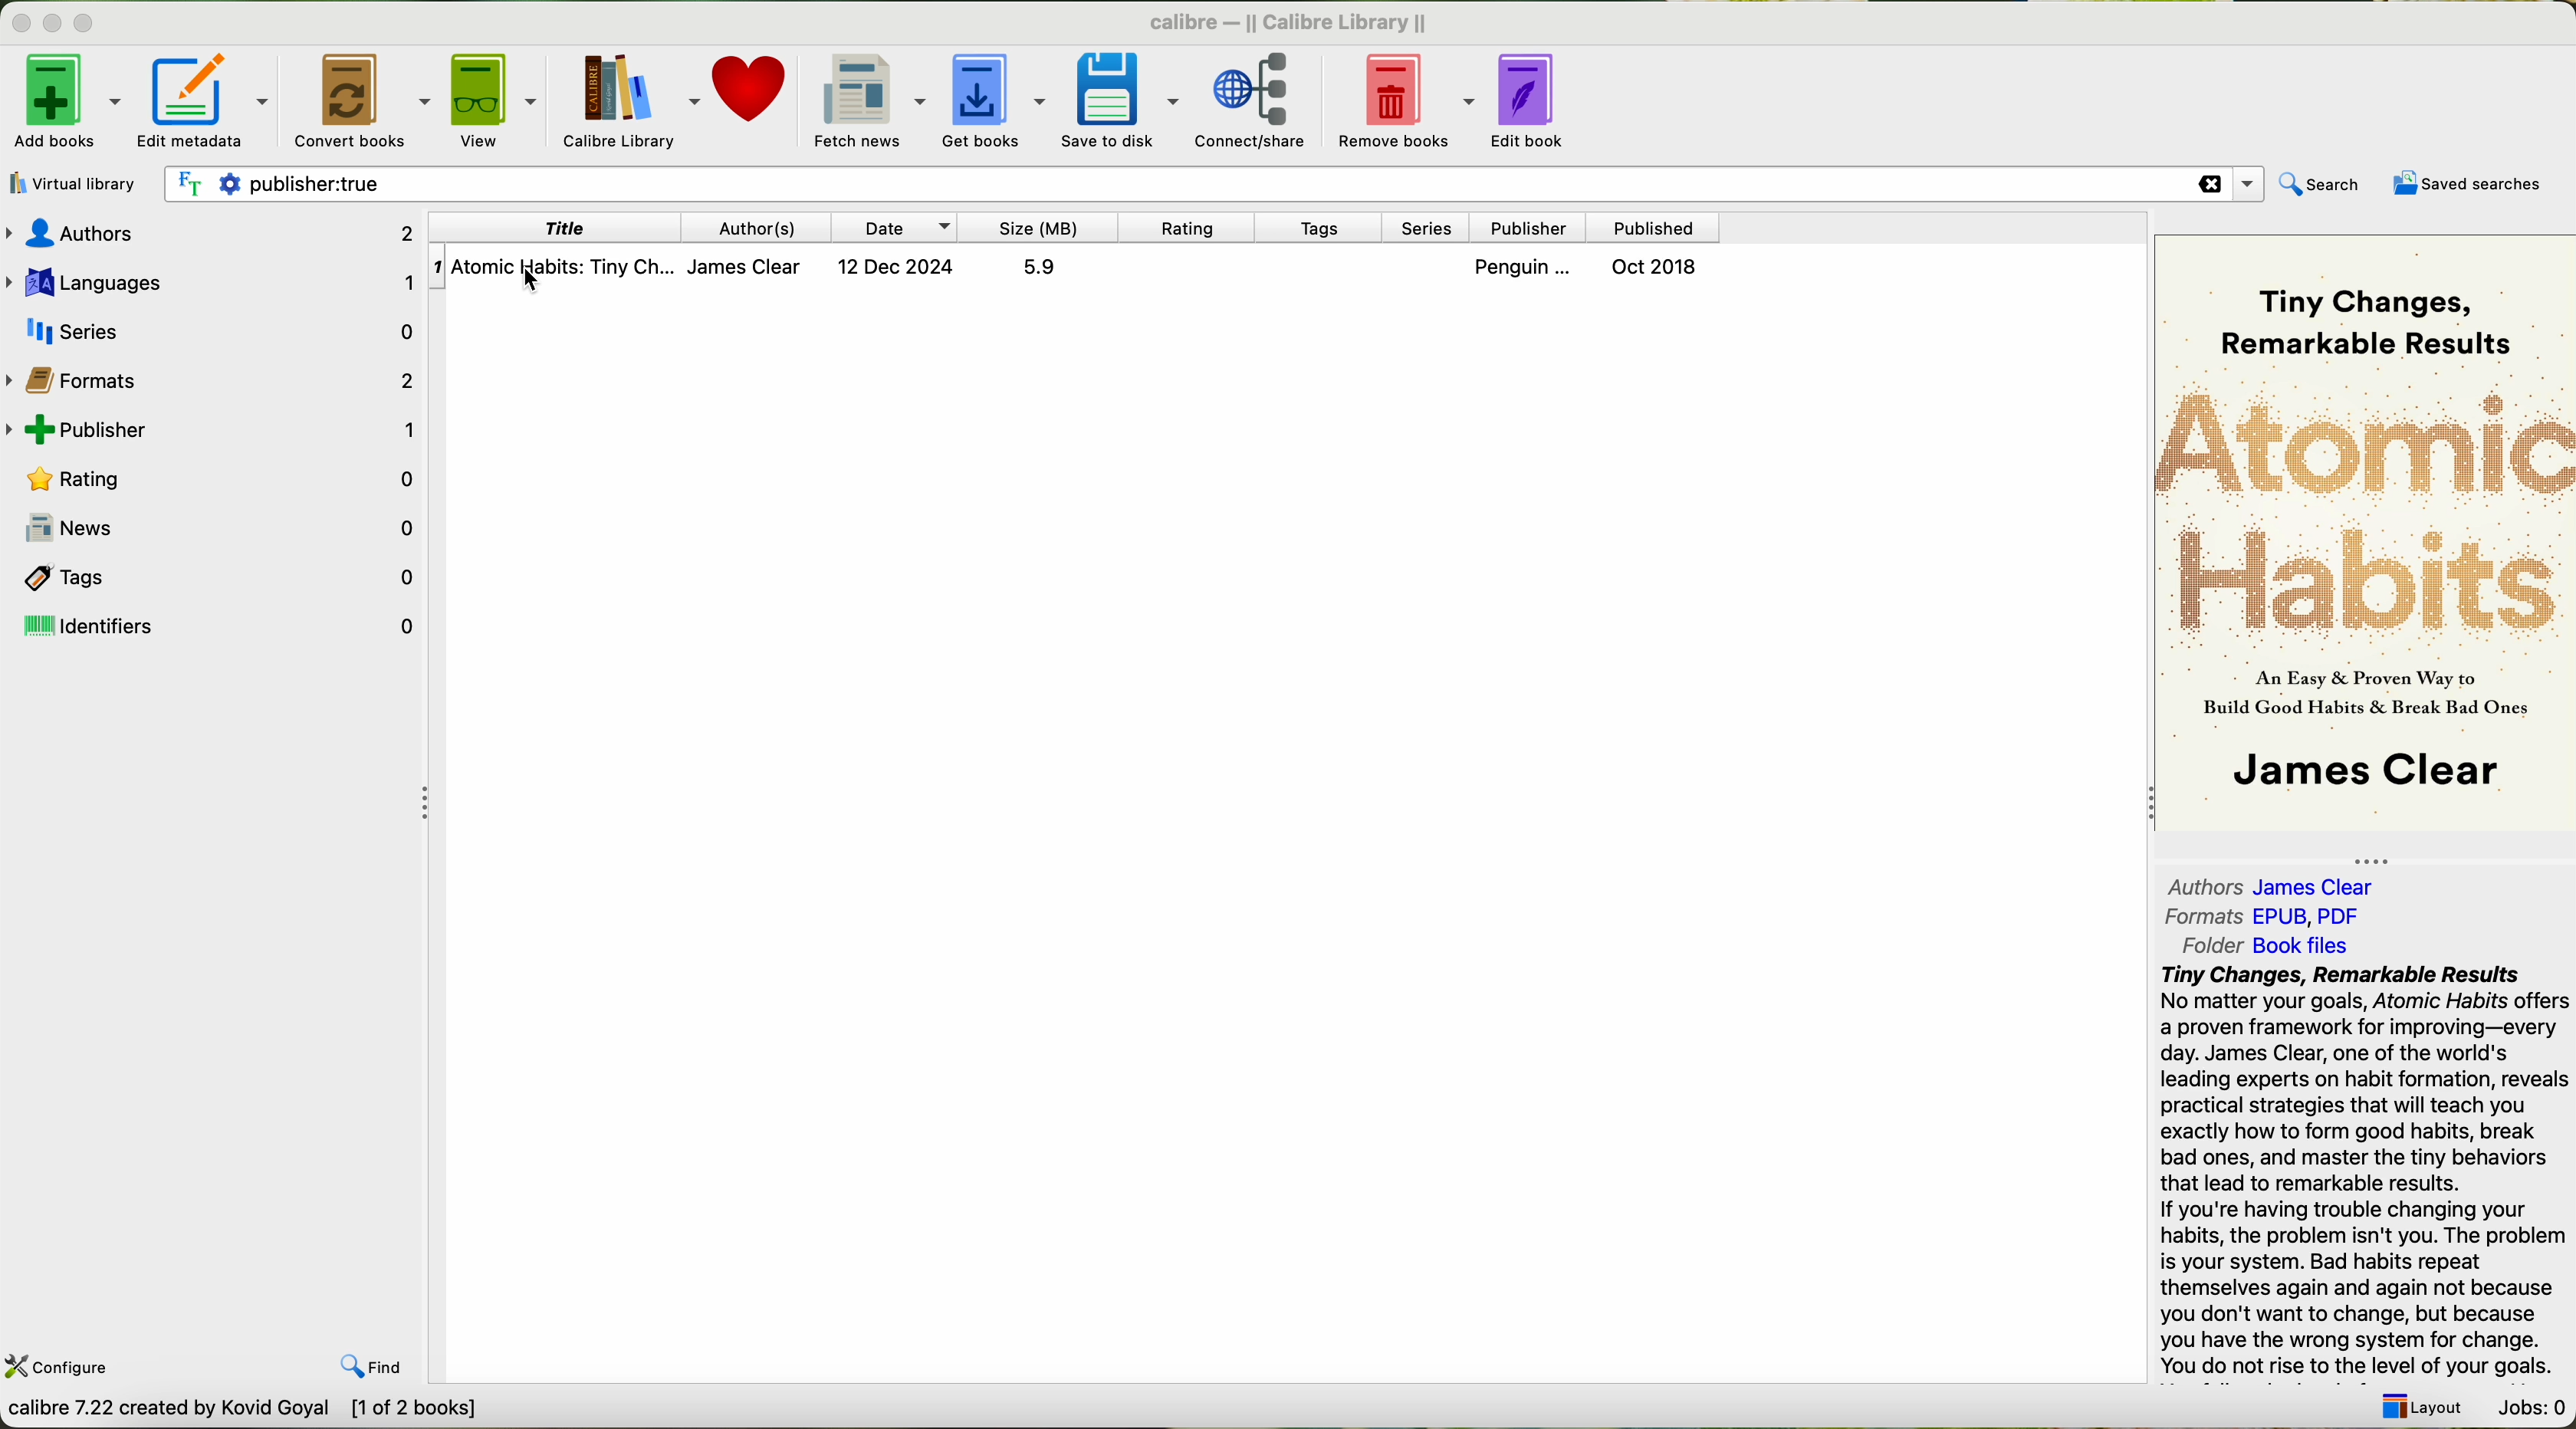  What do you see at coordinates (992, 98) in the screenshot?
I see `get books` at bounding box center [992, 98].